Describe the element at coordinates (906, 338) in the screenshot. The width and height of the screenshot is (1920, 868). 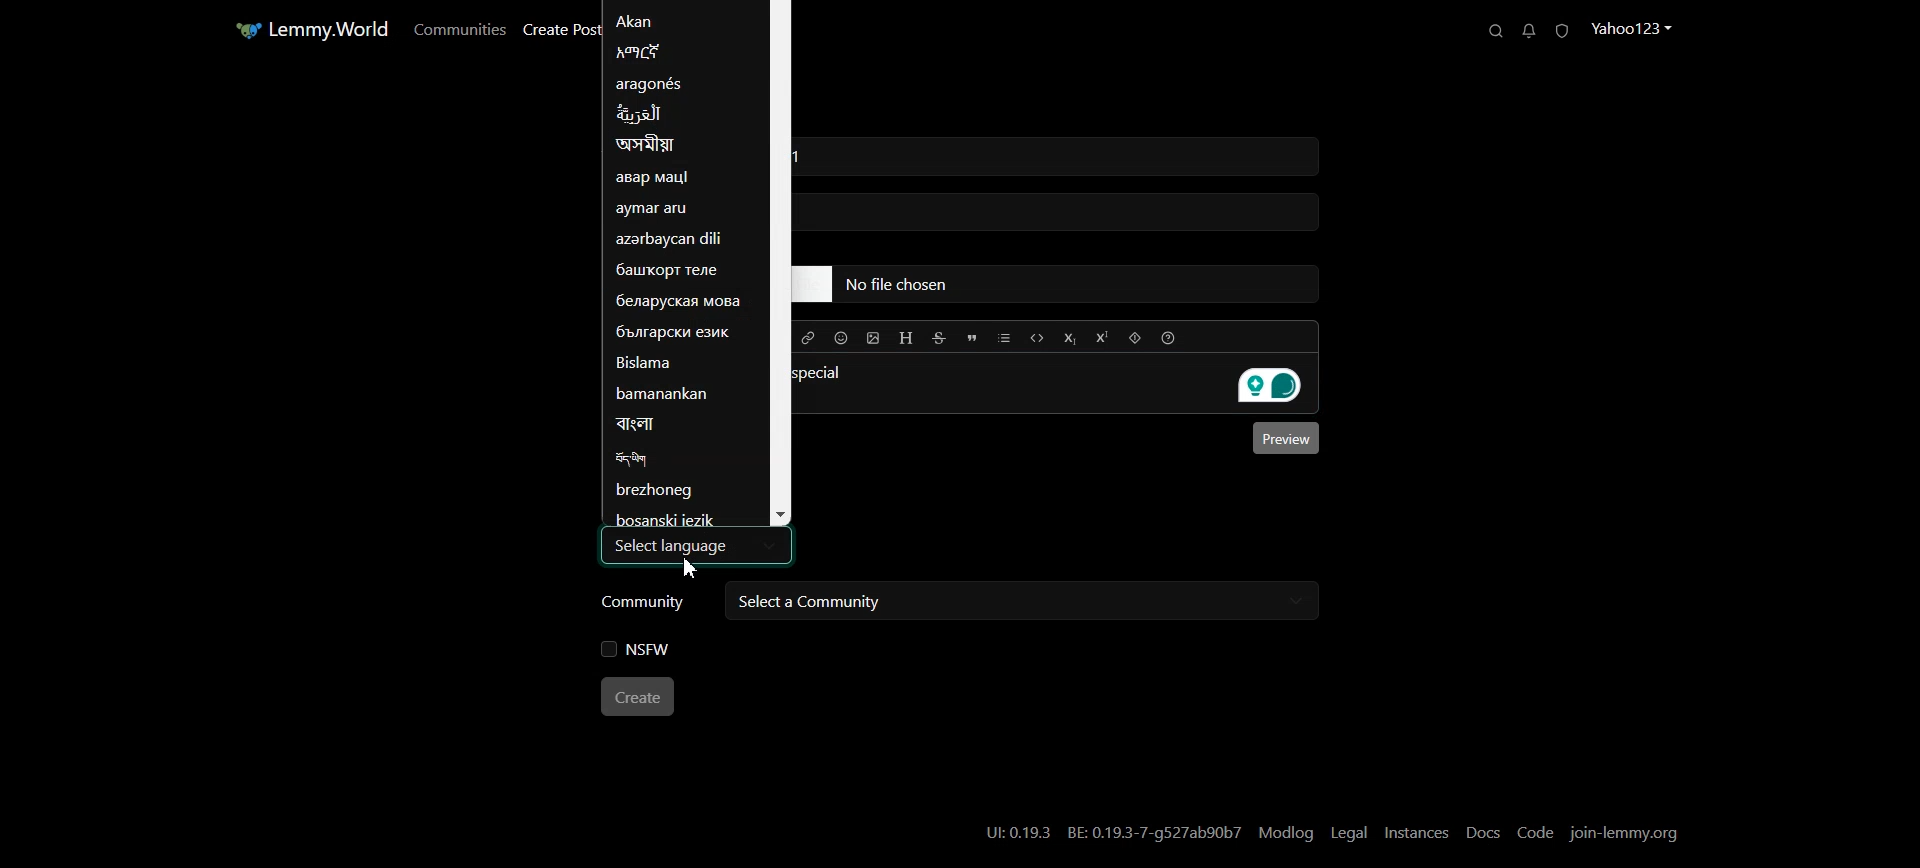
I see `Header` at that location.